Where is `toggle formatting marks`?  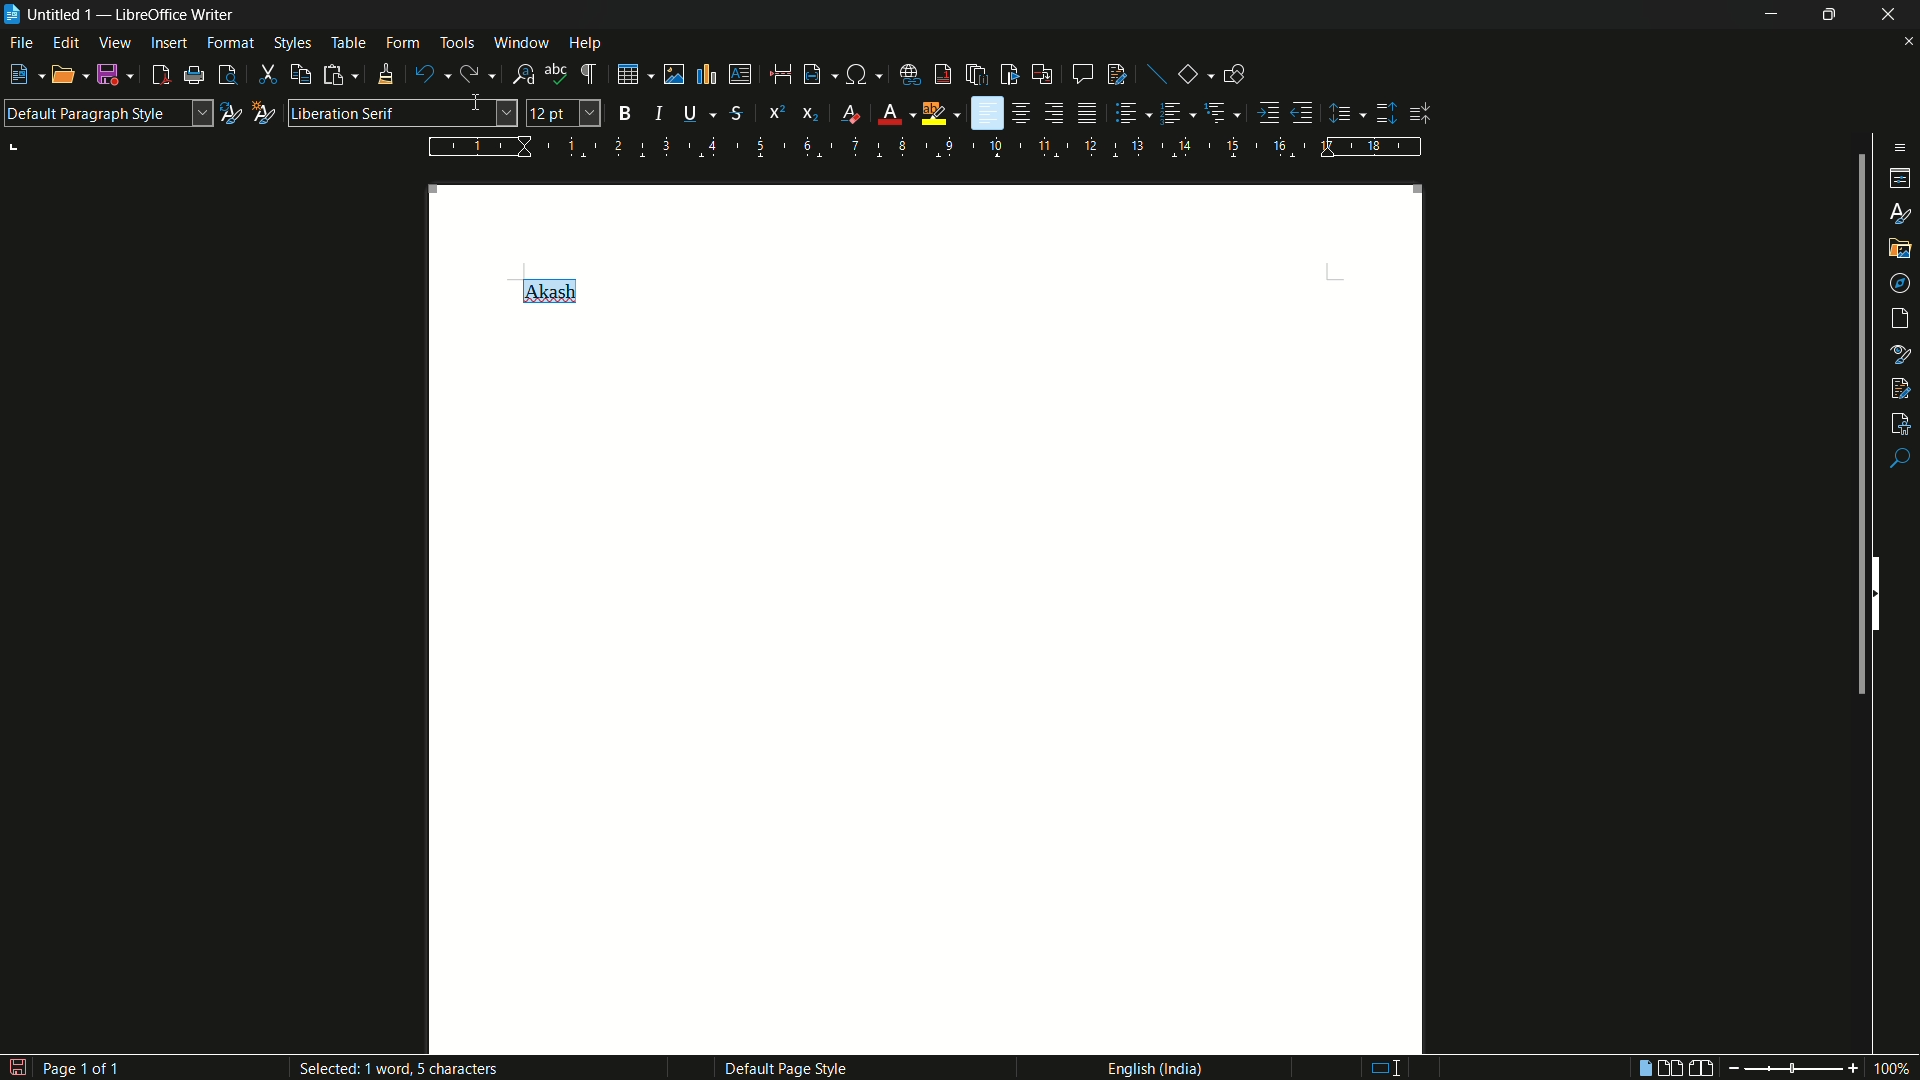
toggle formatting marks is located at coordinates (590, 75).